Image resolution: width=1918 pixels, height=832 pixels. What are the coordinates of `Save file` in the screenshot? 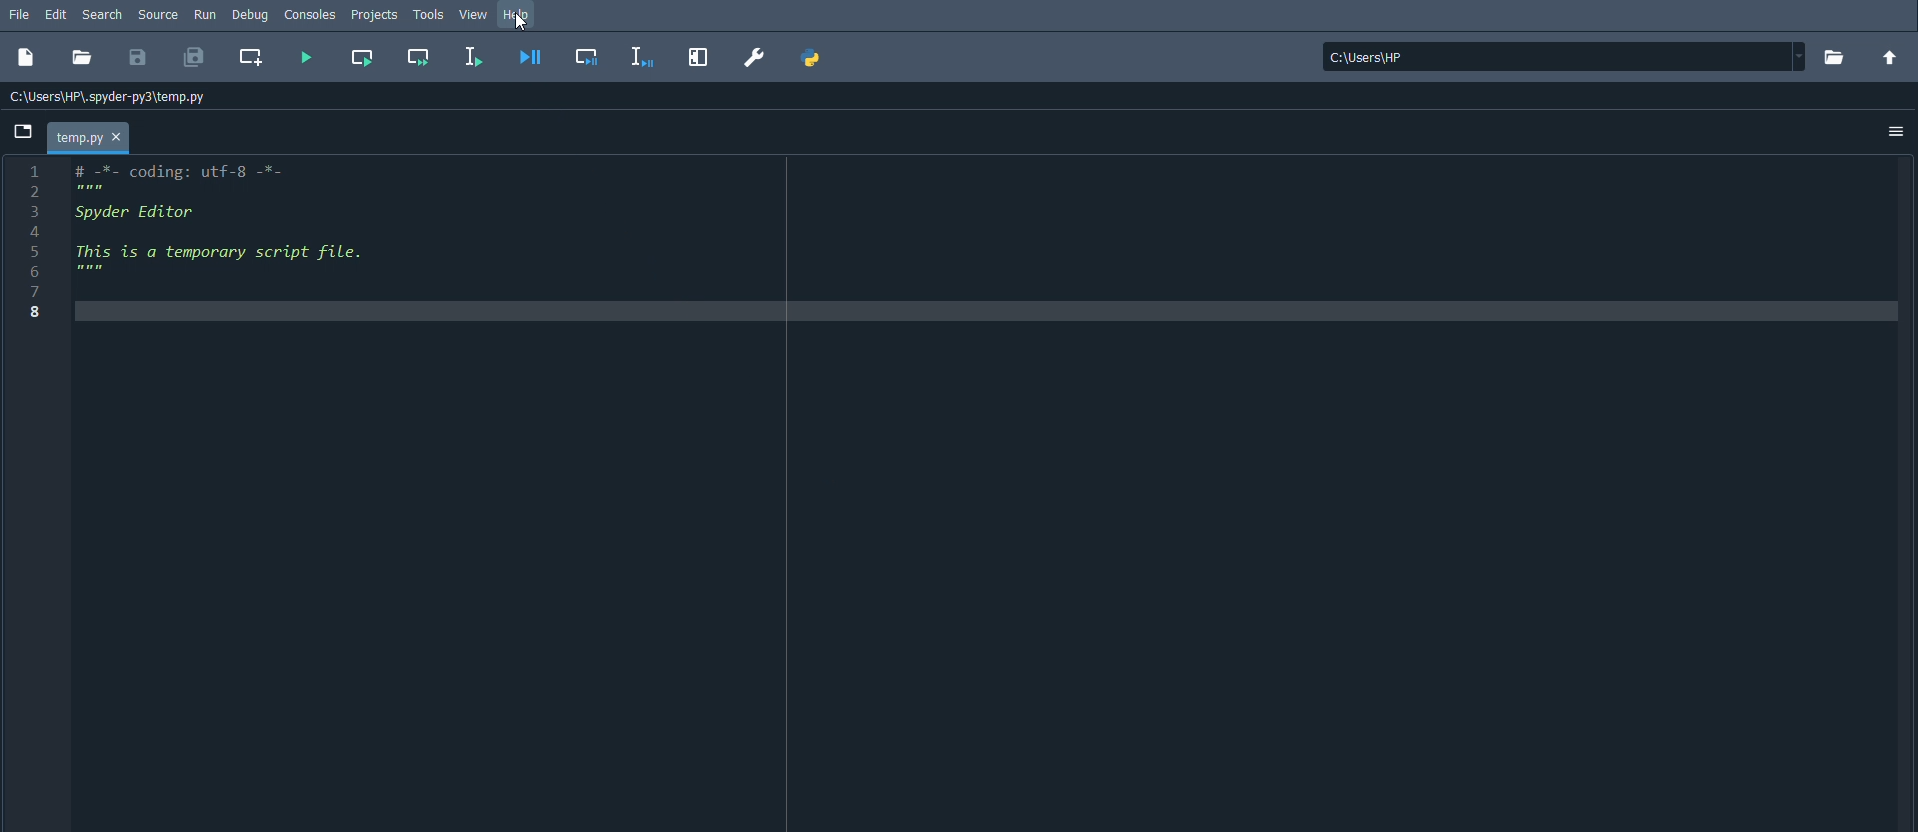 It's located at (139, 56).